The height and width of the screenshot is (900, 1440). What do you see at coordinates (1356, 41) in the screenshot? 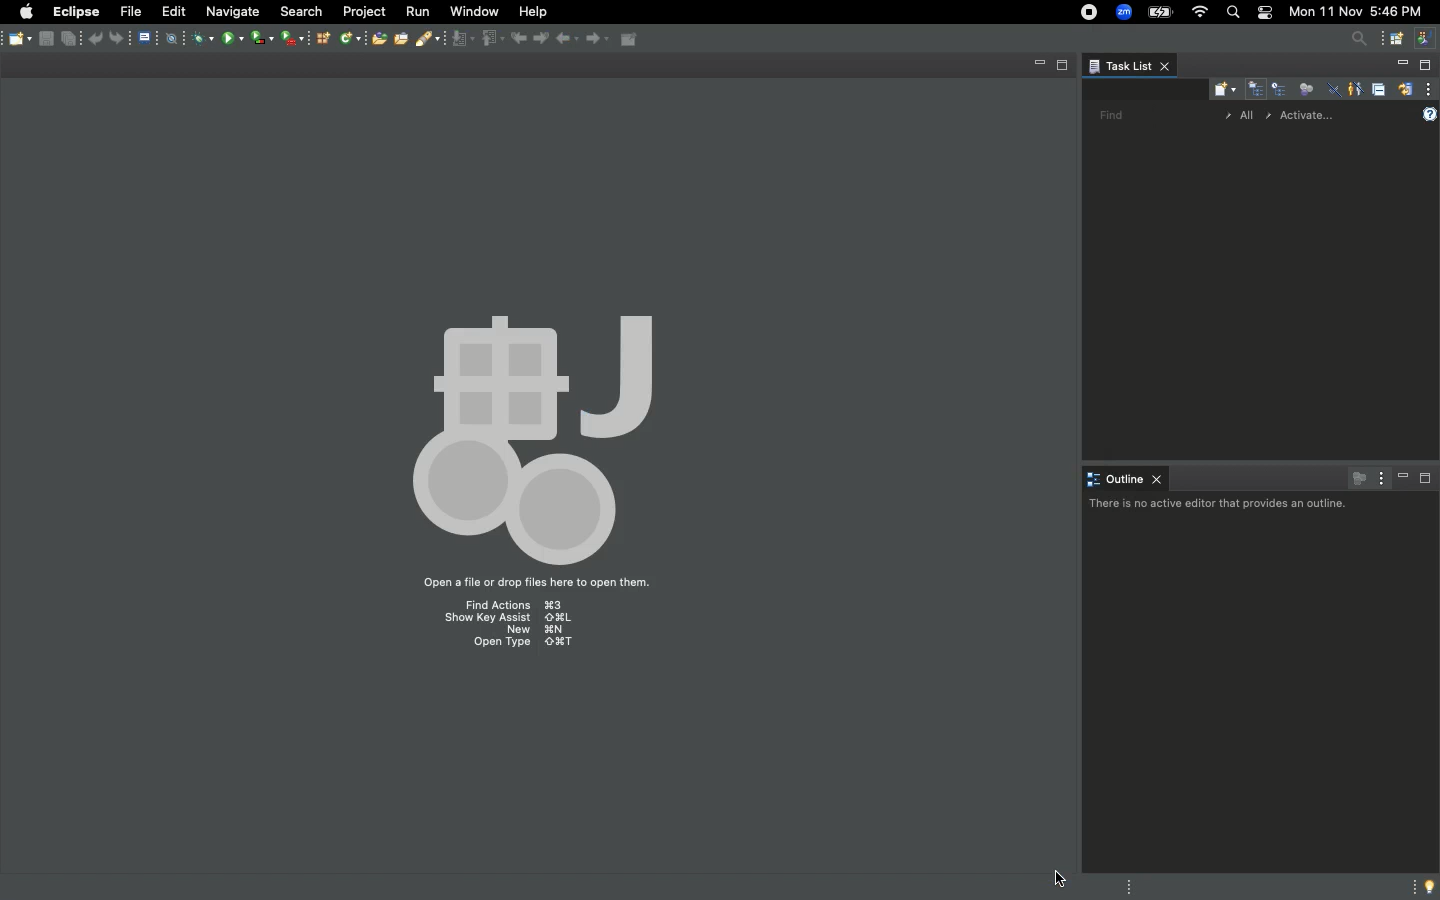
I see `Search` at bounding box center [1356, 41].